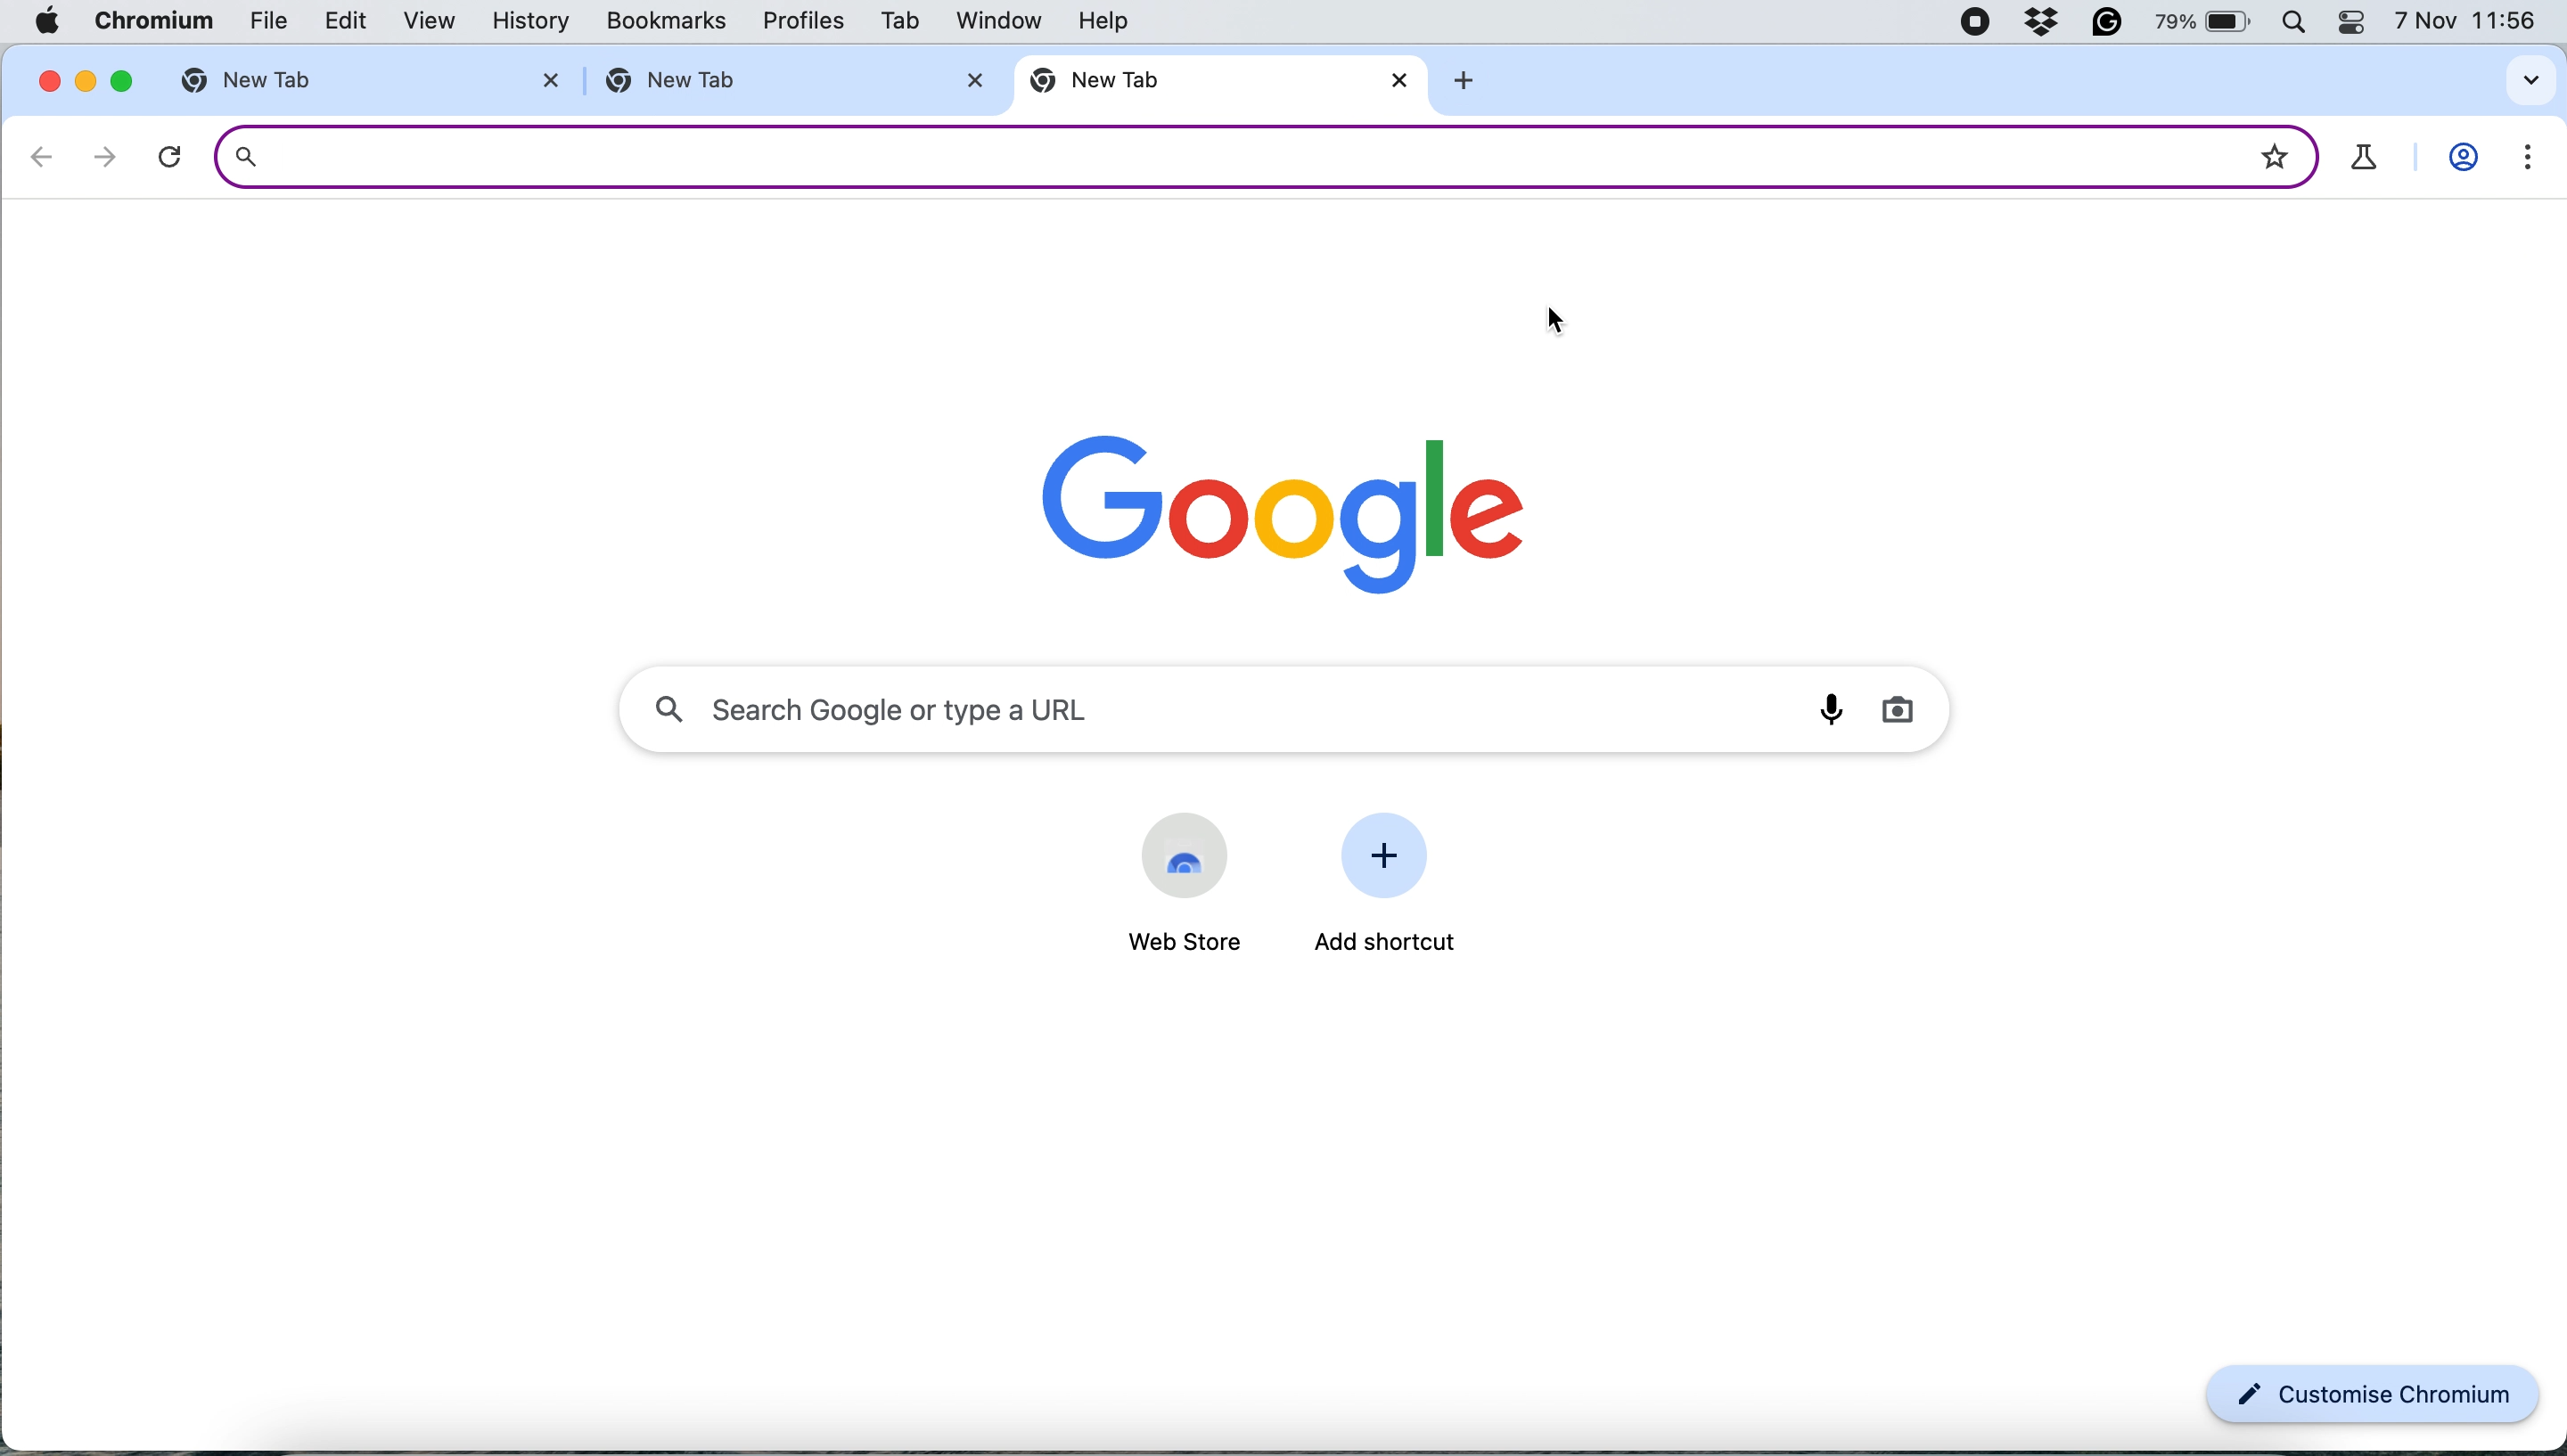 The height and width of the screenshot is (1456, 2567). I want to click on cursor, so click(1556, 322).